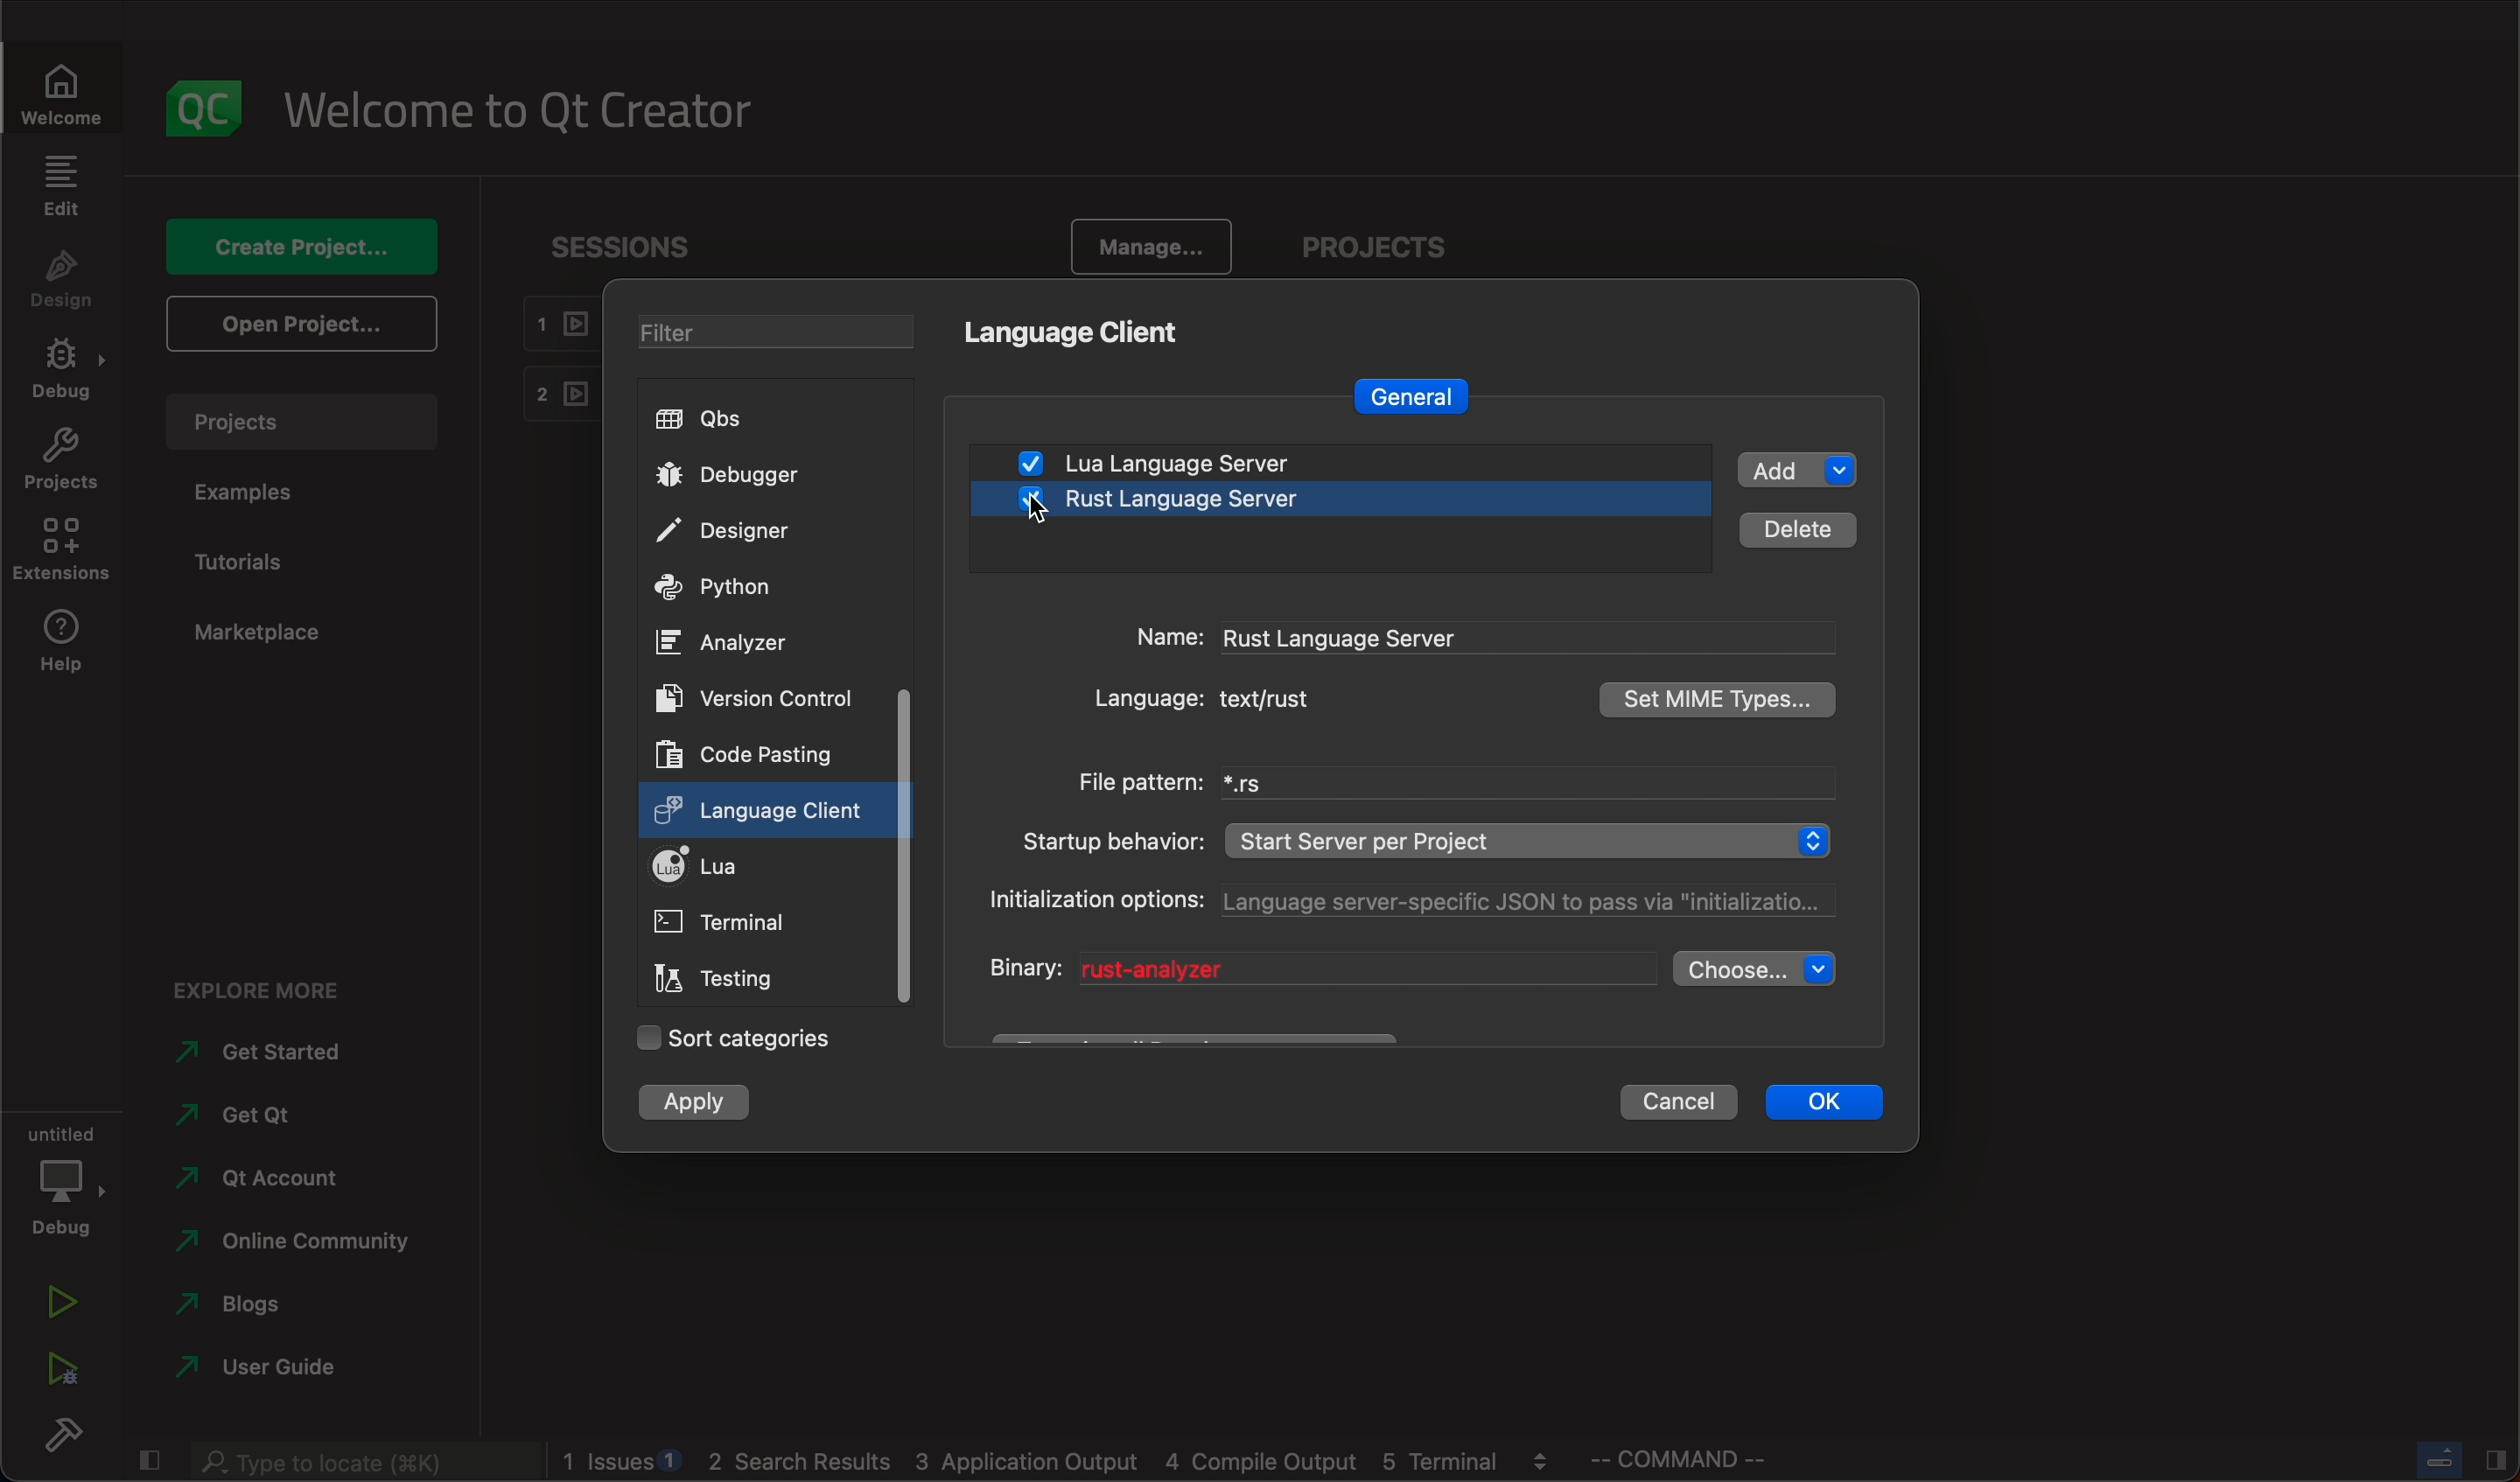 This screenshot has height=1482, width=2520. What do you see at coordinates (1043, 515) in the screenshot?
I see `on keyup` at bounding box center [1043, 515].